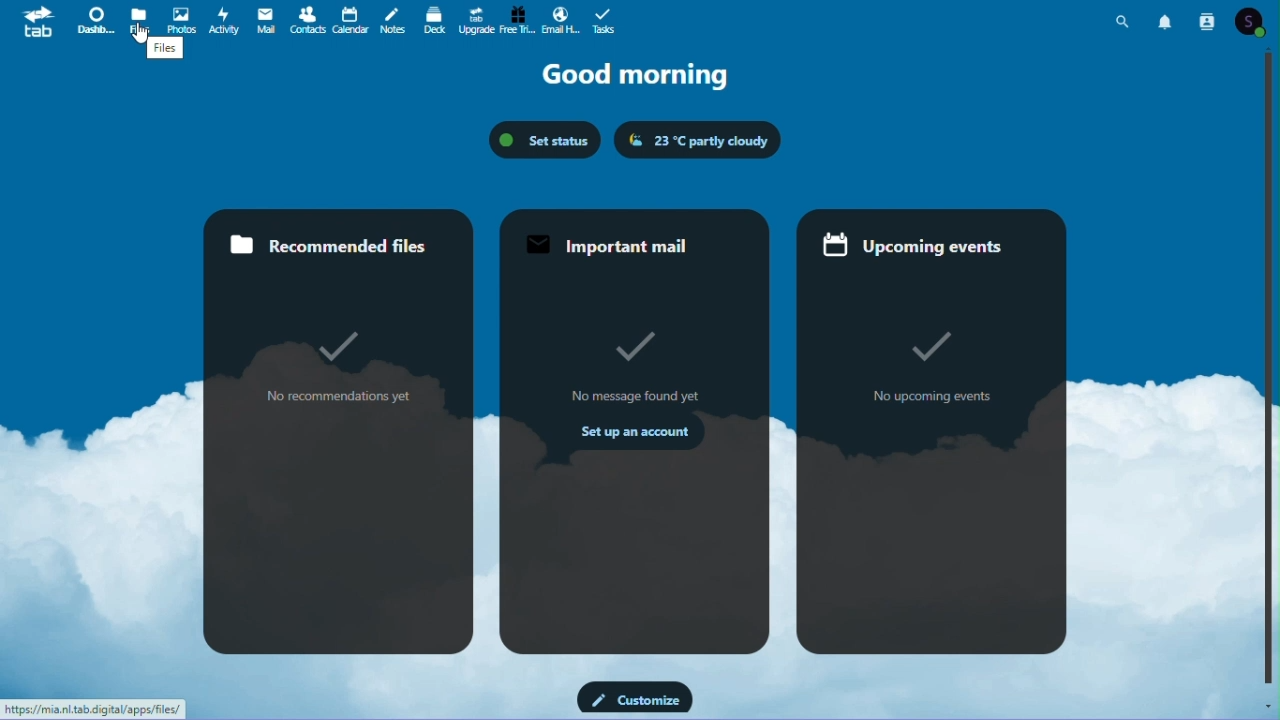 The image size is (1280, 720). What do you see at coordinates (602, 21) in the screenshot?
I see `Tasks` at bounding box center [602, 21].